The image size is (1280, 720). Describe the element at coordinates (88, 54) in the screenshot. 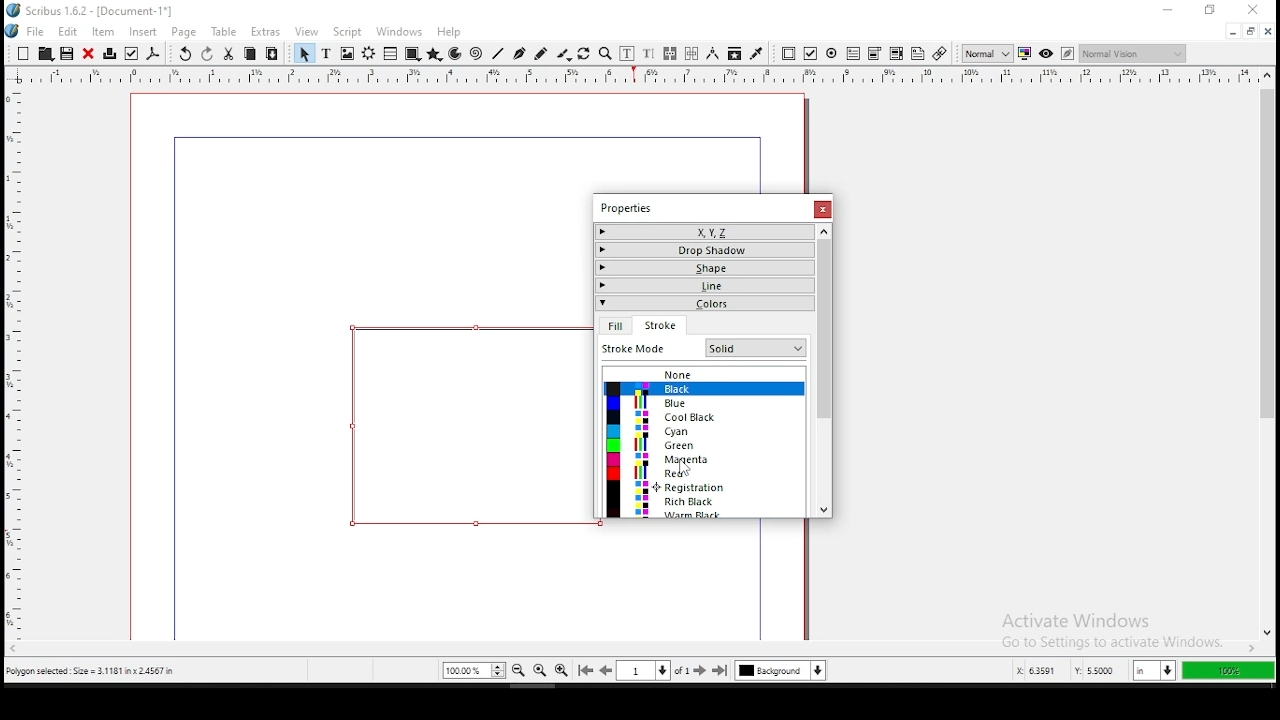

I see `close` at that location.